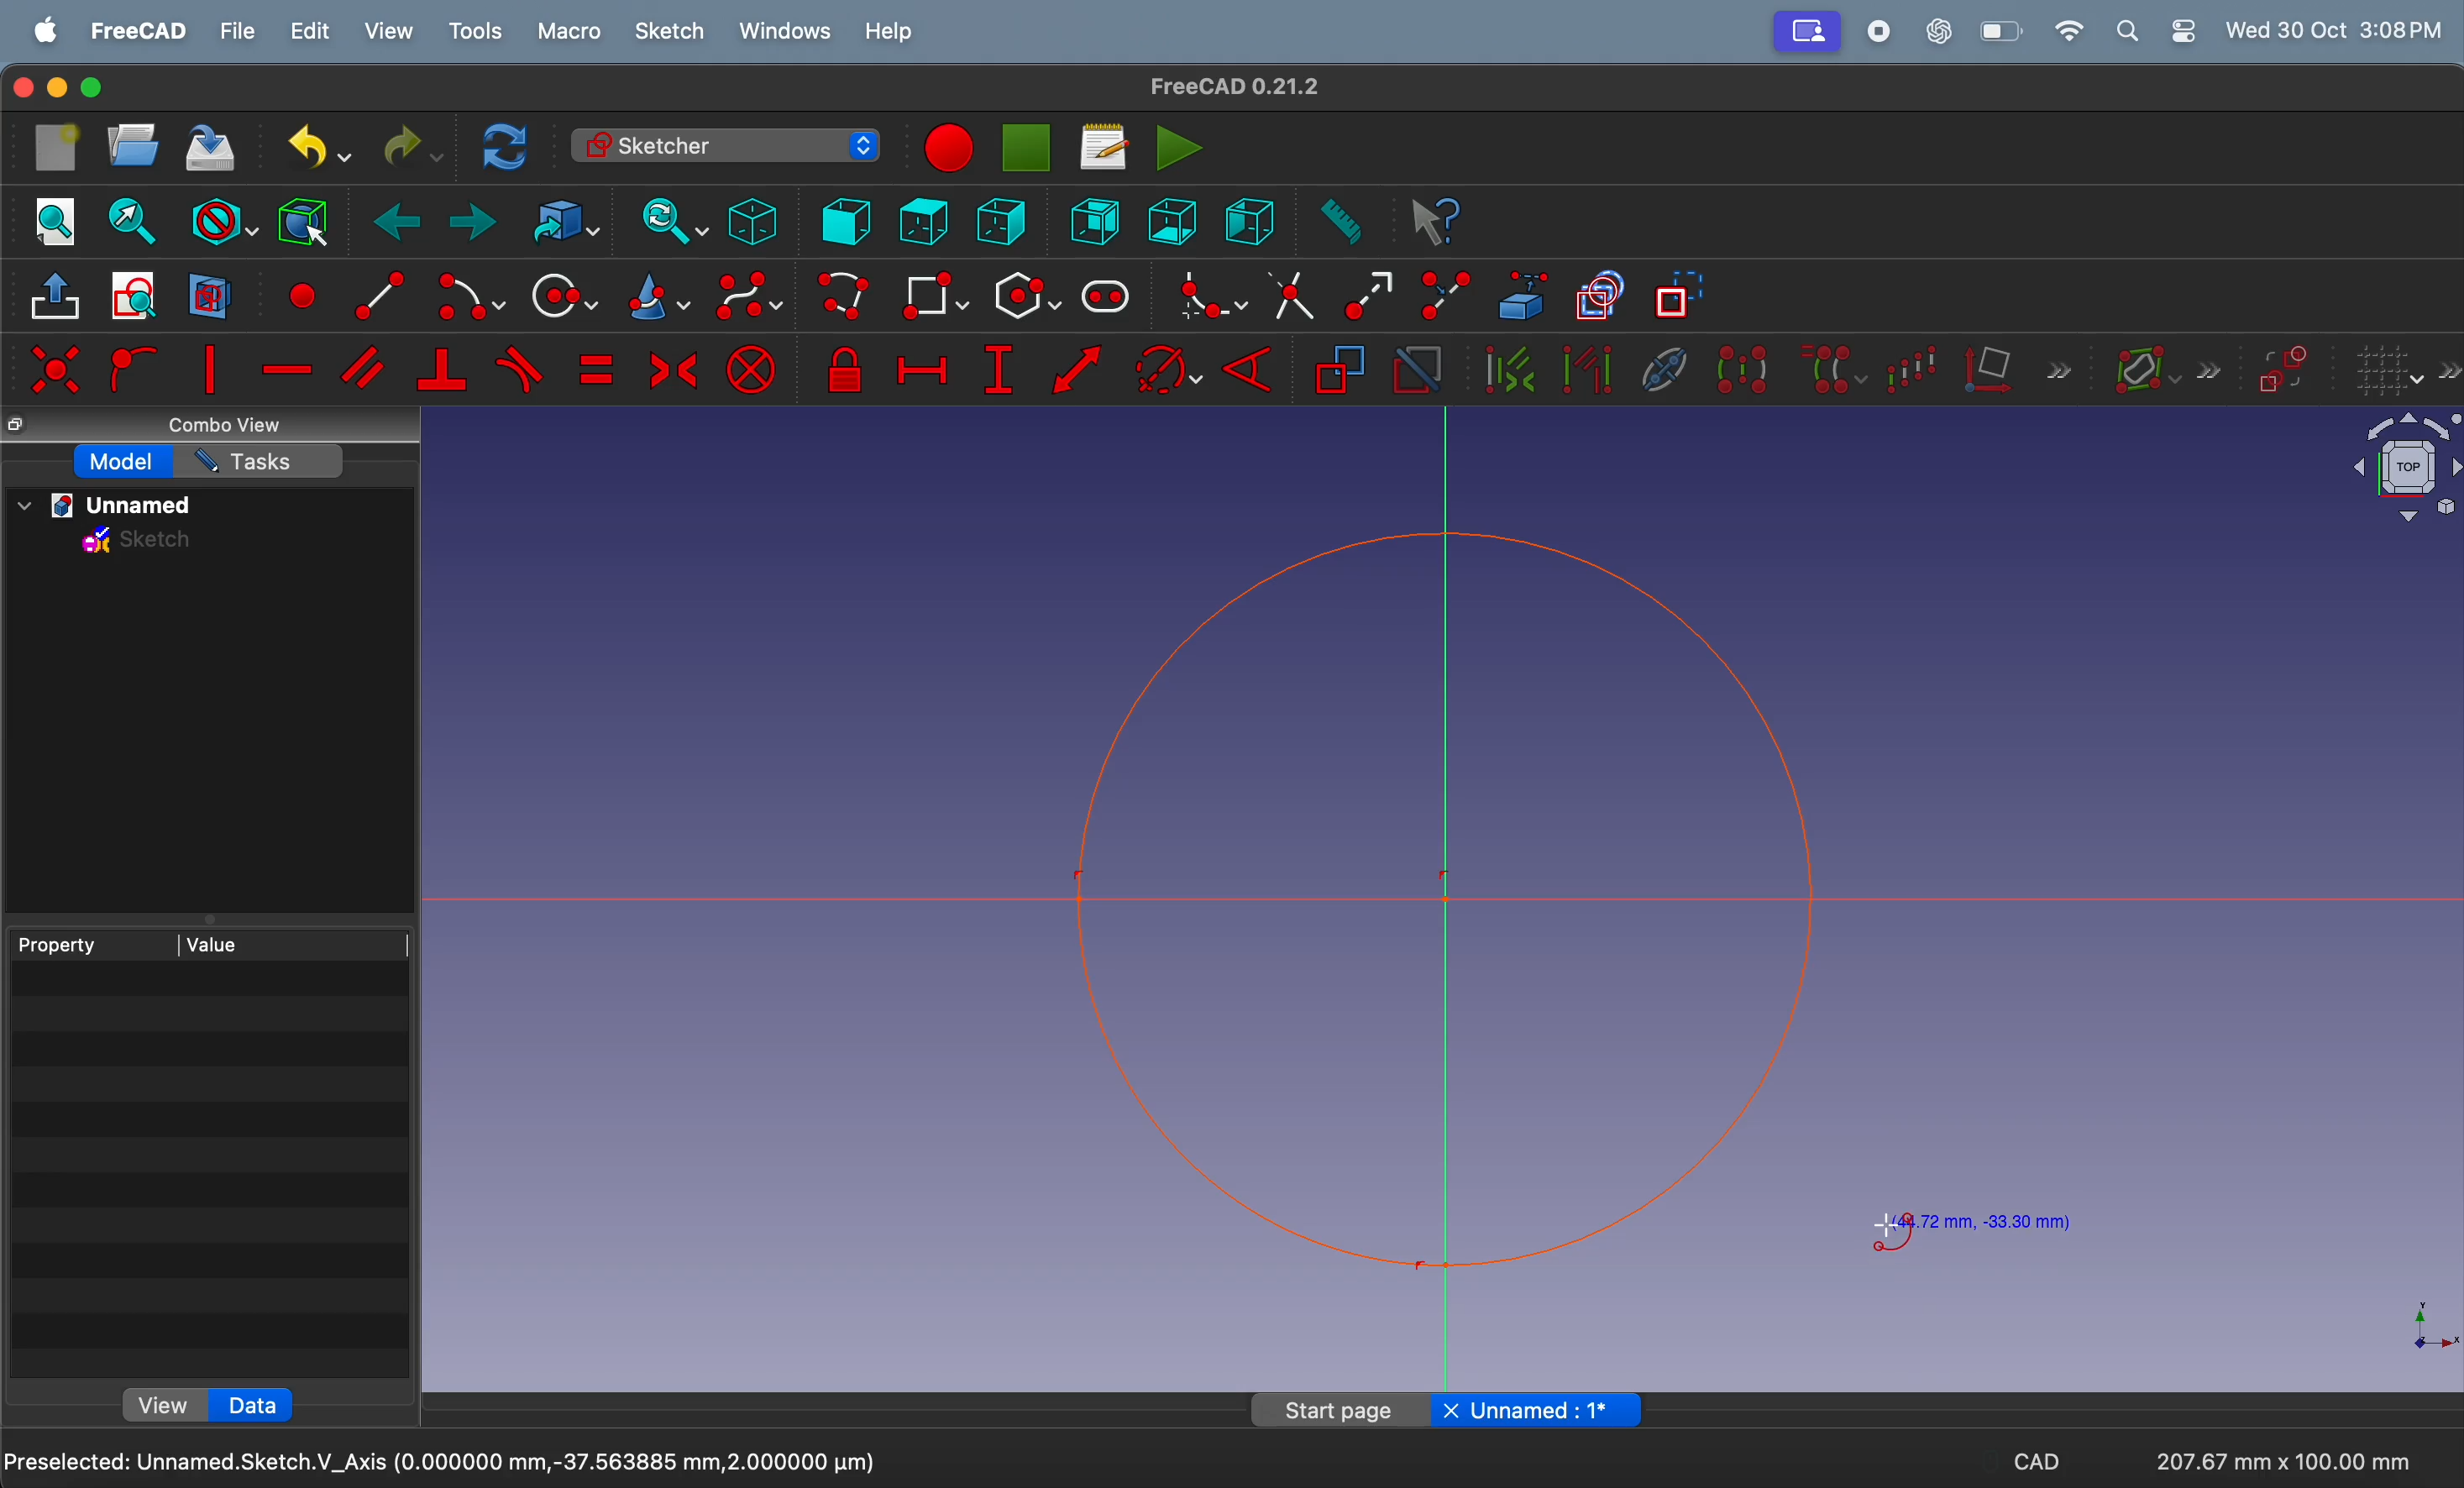  Describe the element at coordinates (849, 220) in the screenshot. I see `front view` at that location.